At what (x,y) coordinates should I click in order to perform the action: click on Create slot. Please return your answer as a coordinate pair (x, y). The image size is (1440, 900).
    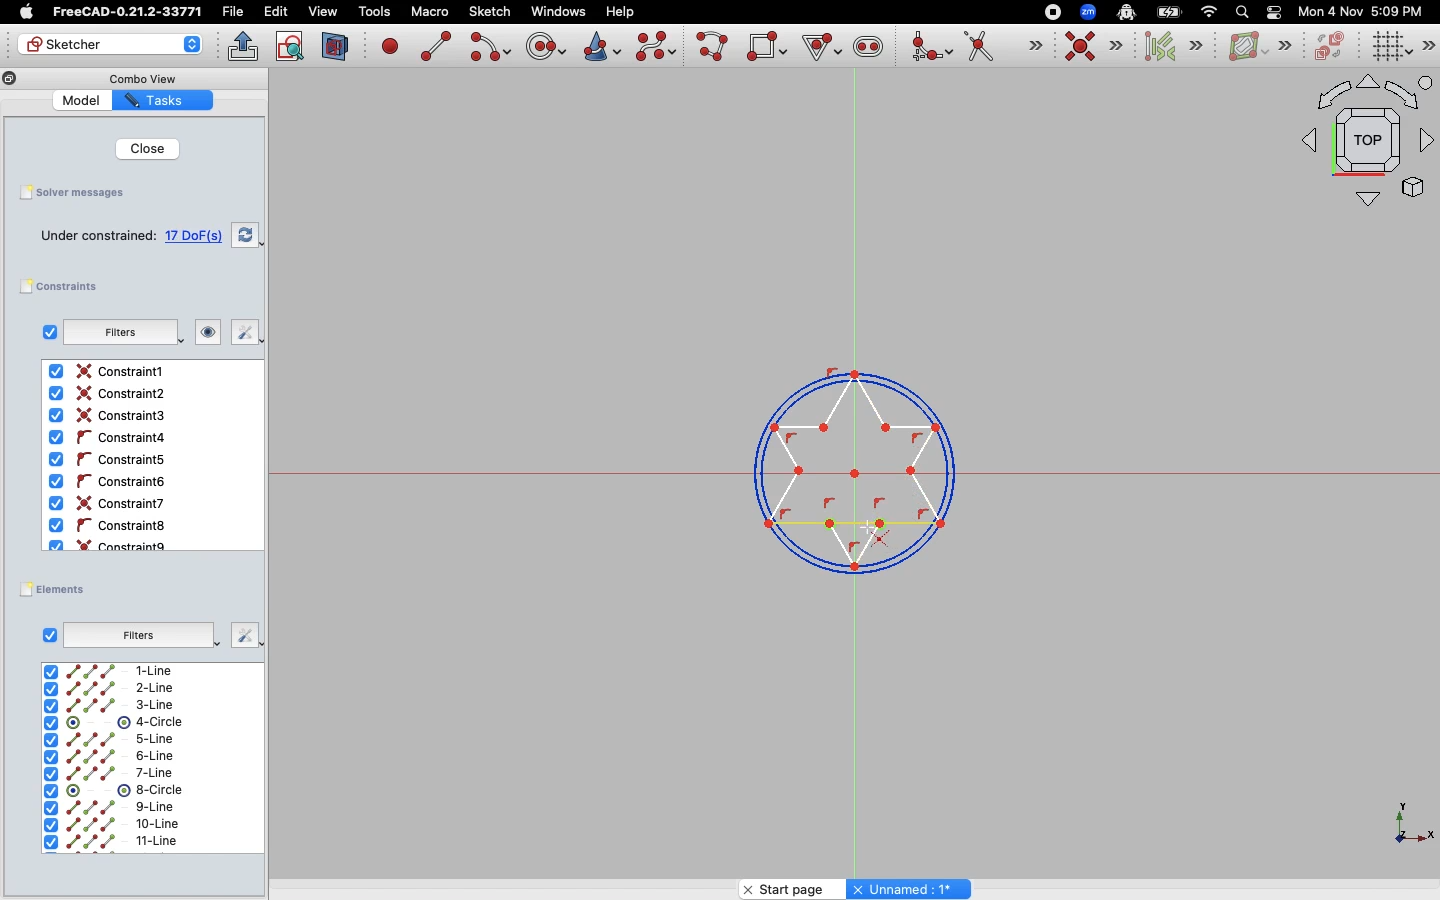
    Looking at the image, I should click on (867, 49).